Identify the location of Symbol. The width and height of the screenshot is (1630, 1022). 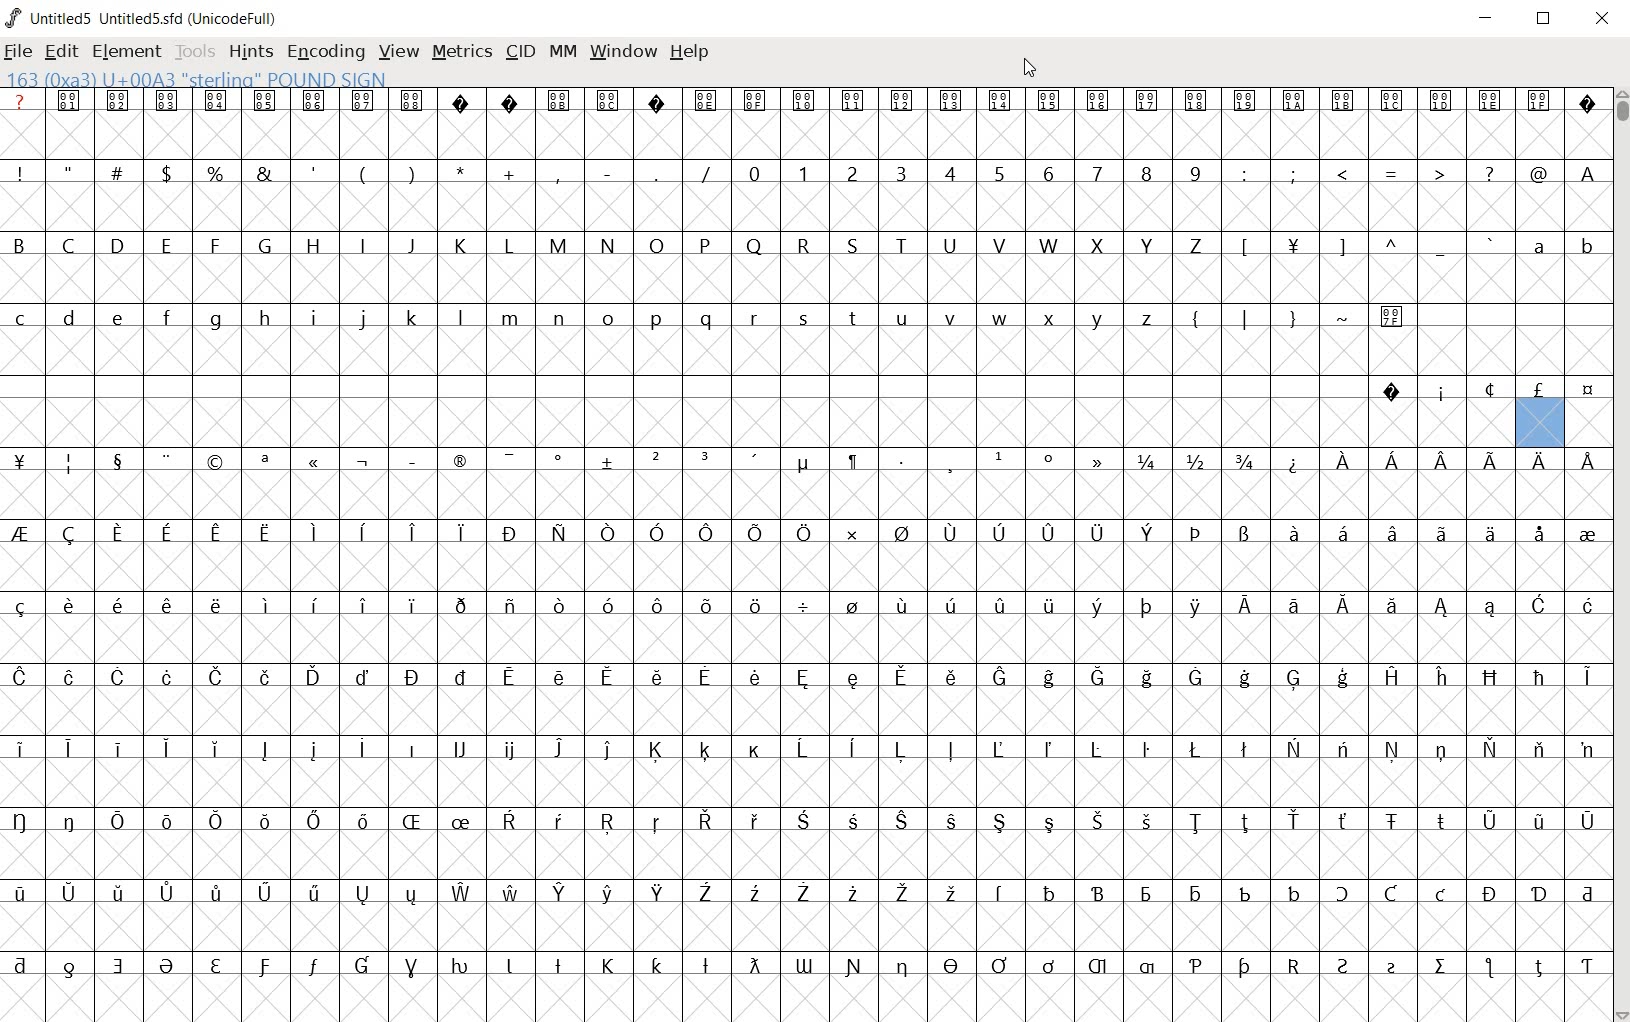
(1001, 894).